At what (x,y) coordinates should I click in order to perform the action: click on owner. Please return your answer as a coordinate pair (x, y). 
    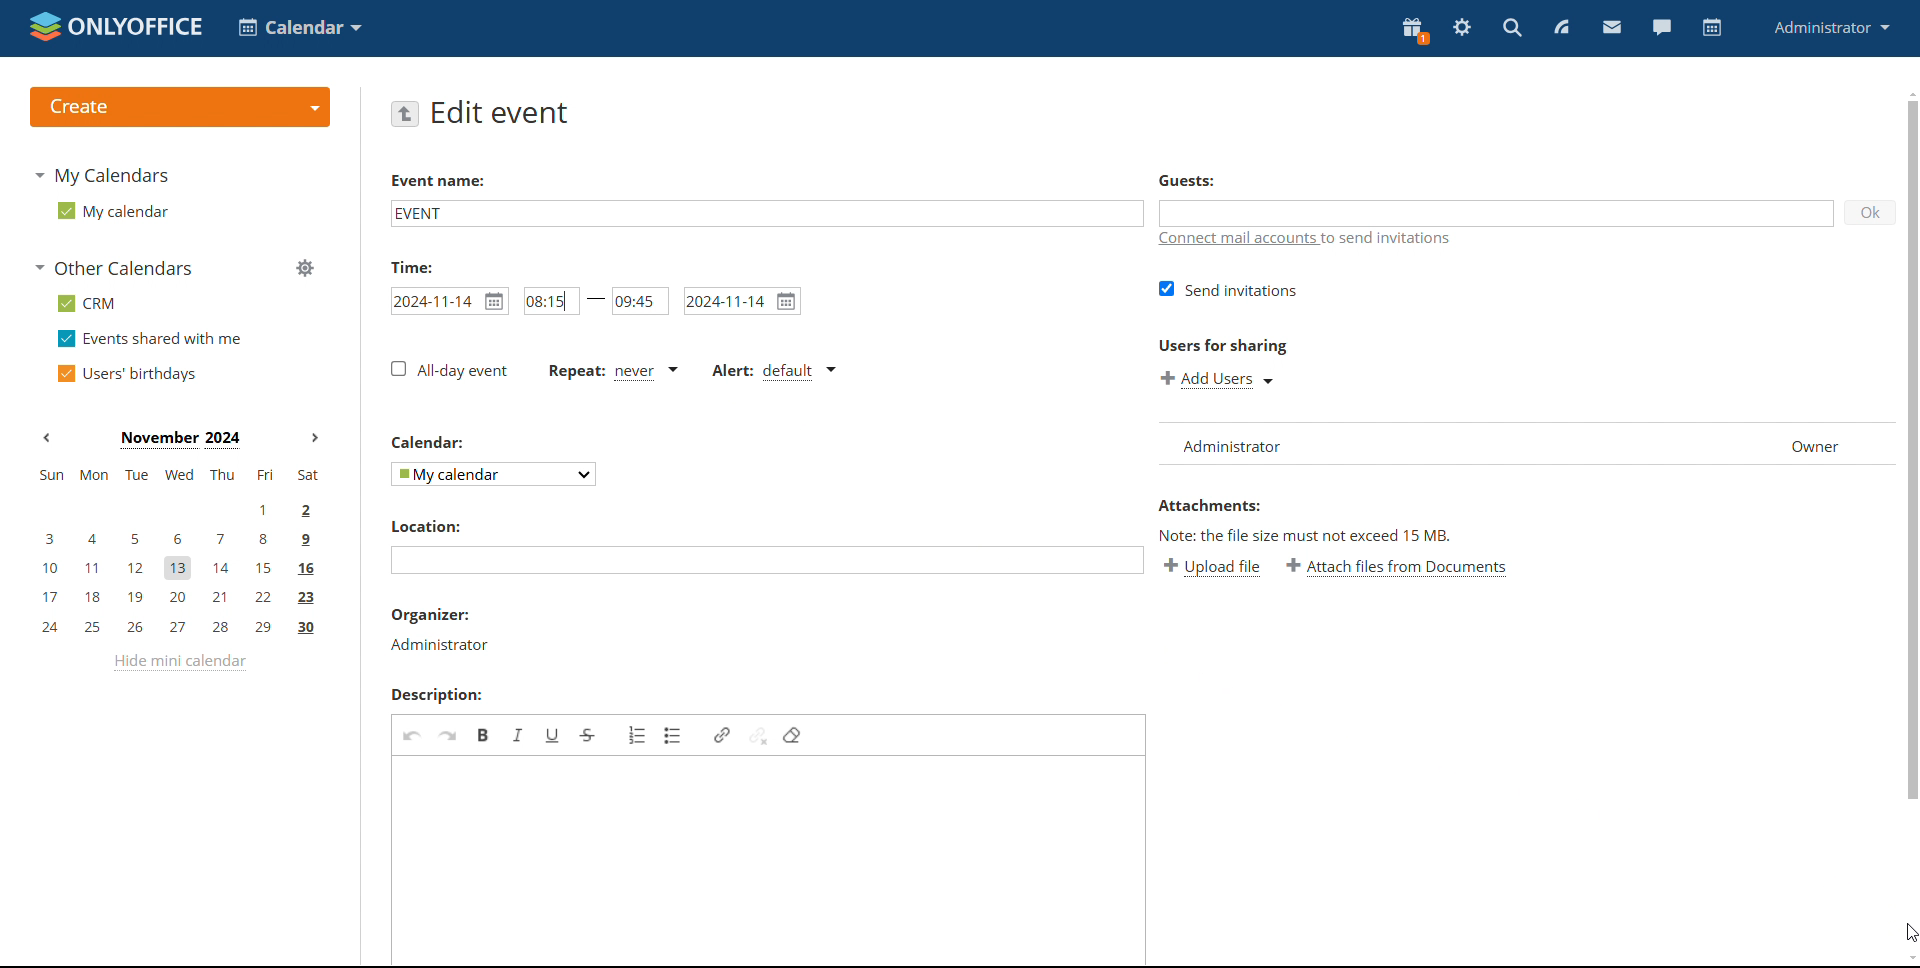
    Looking at the image, I should click on (1816, 443).